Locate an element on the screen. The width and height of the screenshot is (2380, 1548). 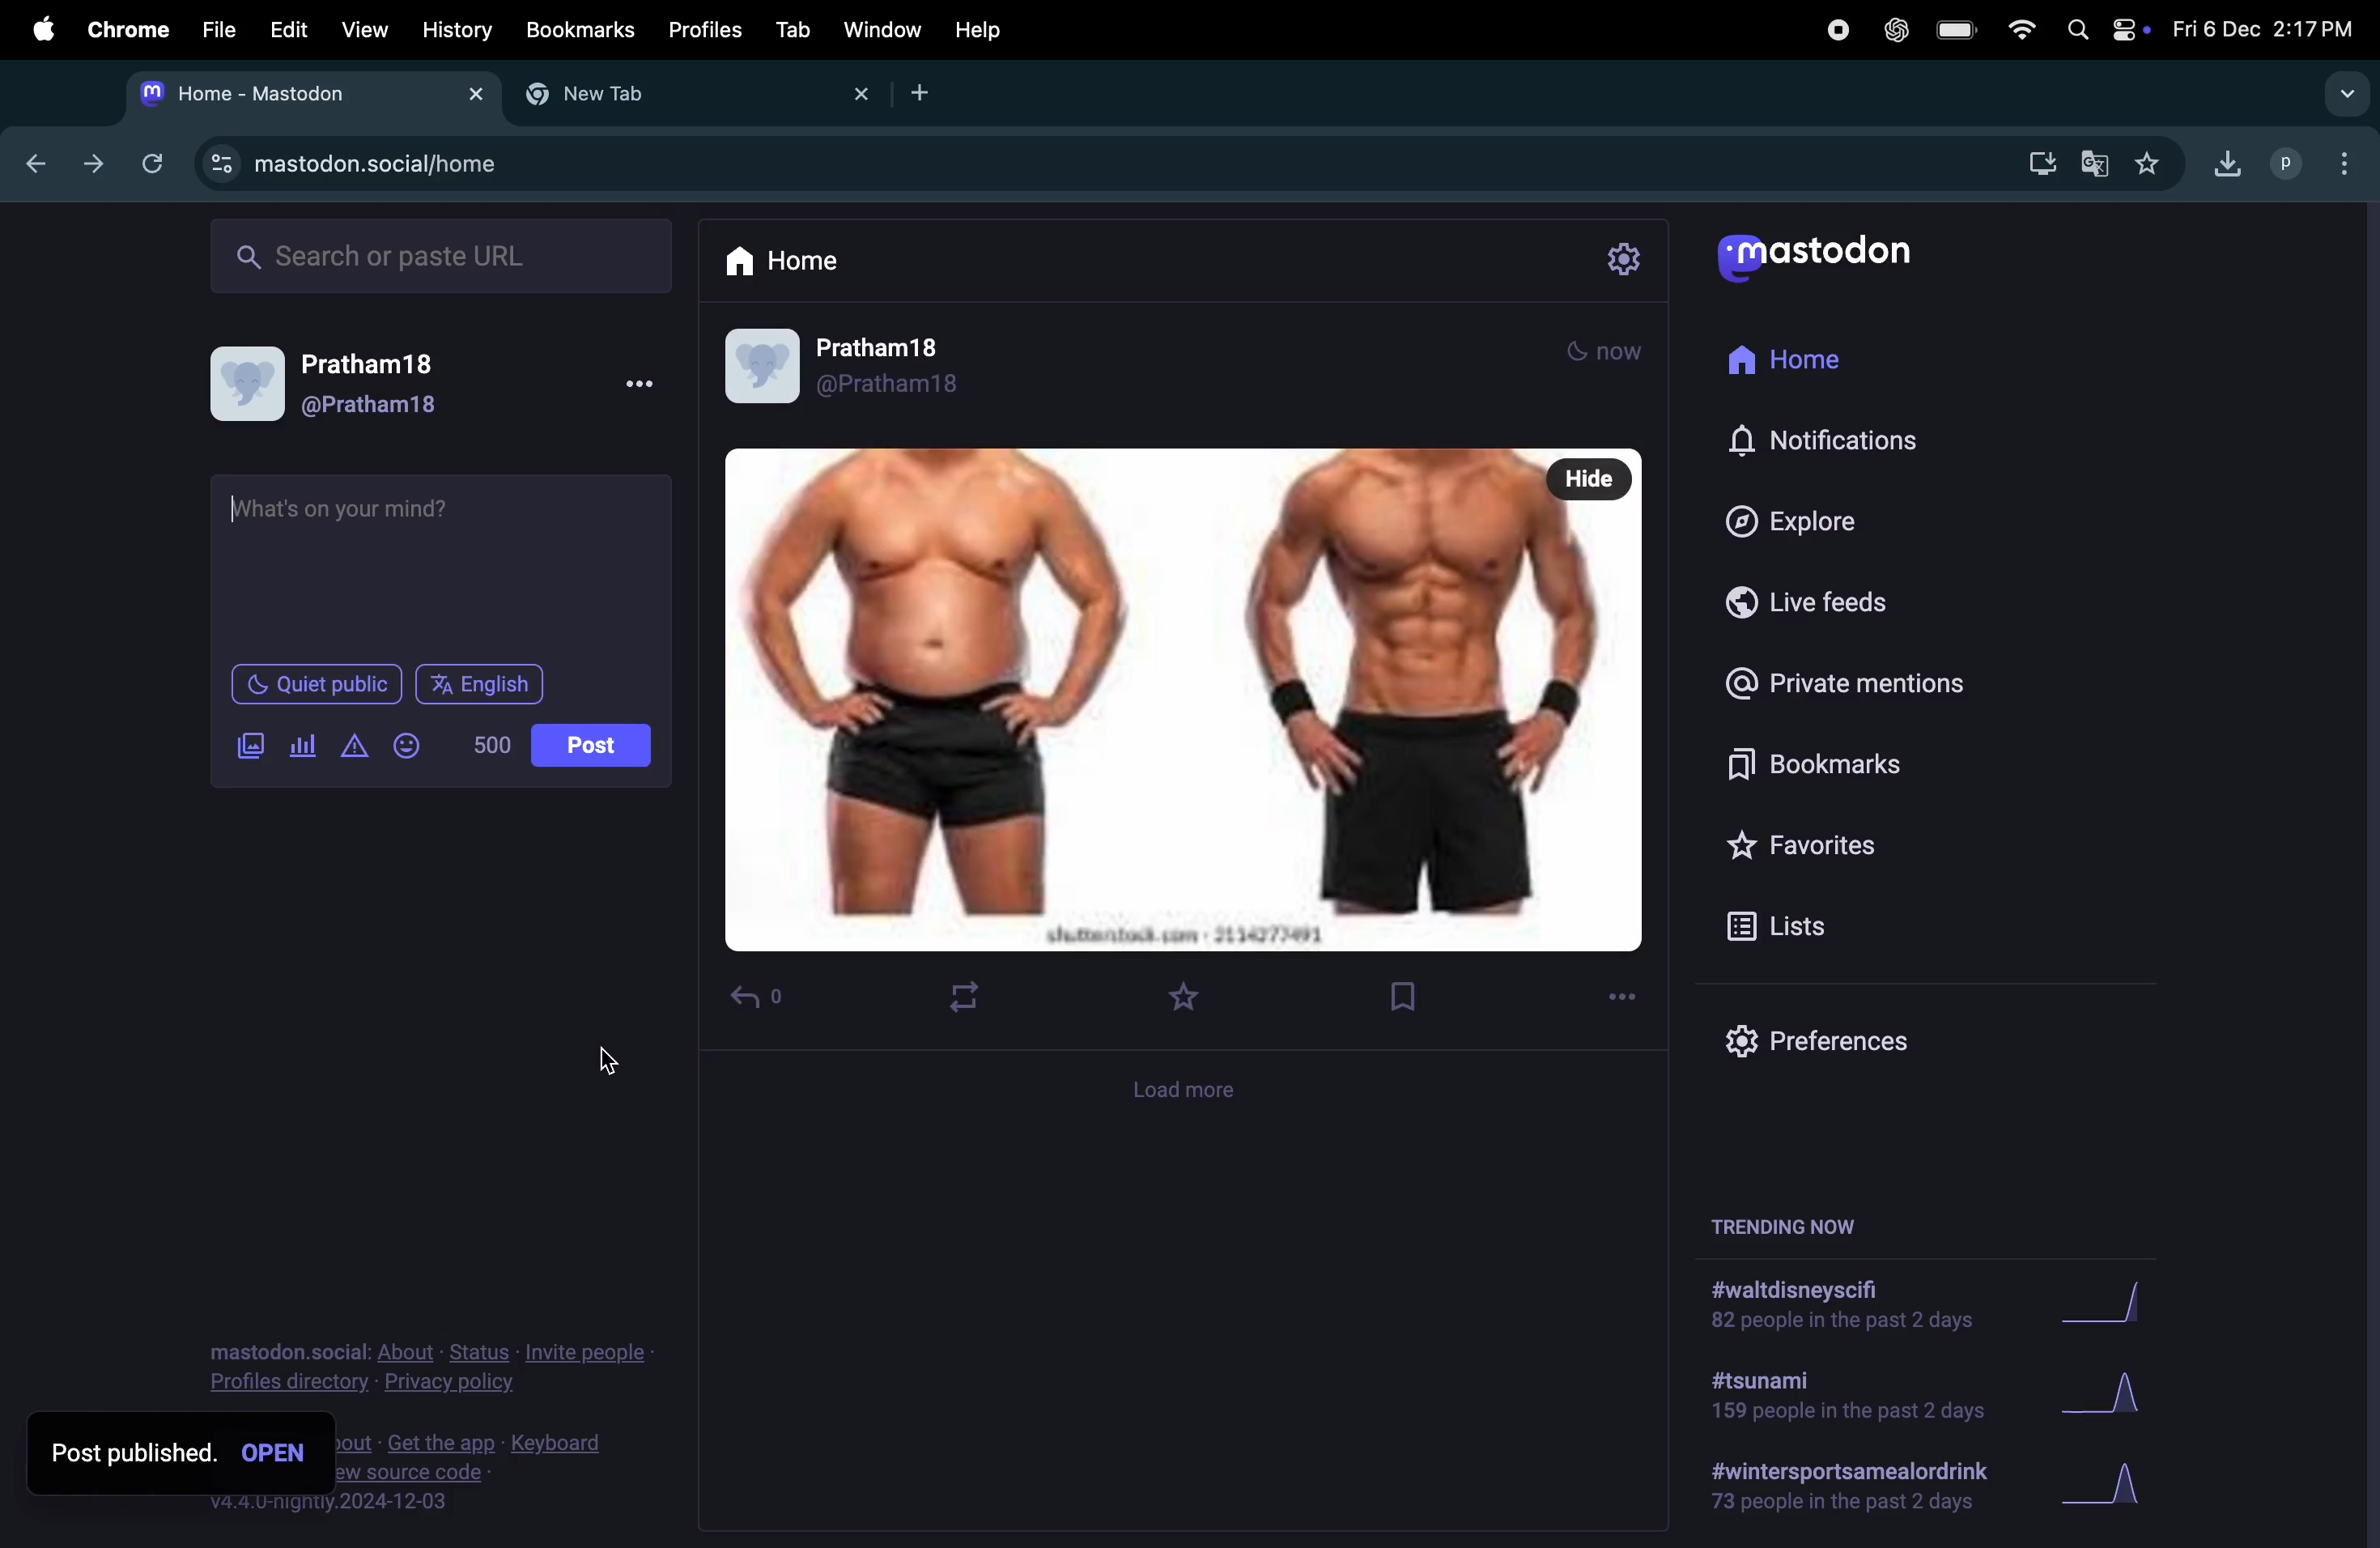
English is located at coordinates (479, 684).